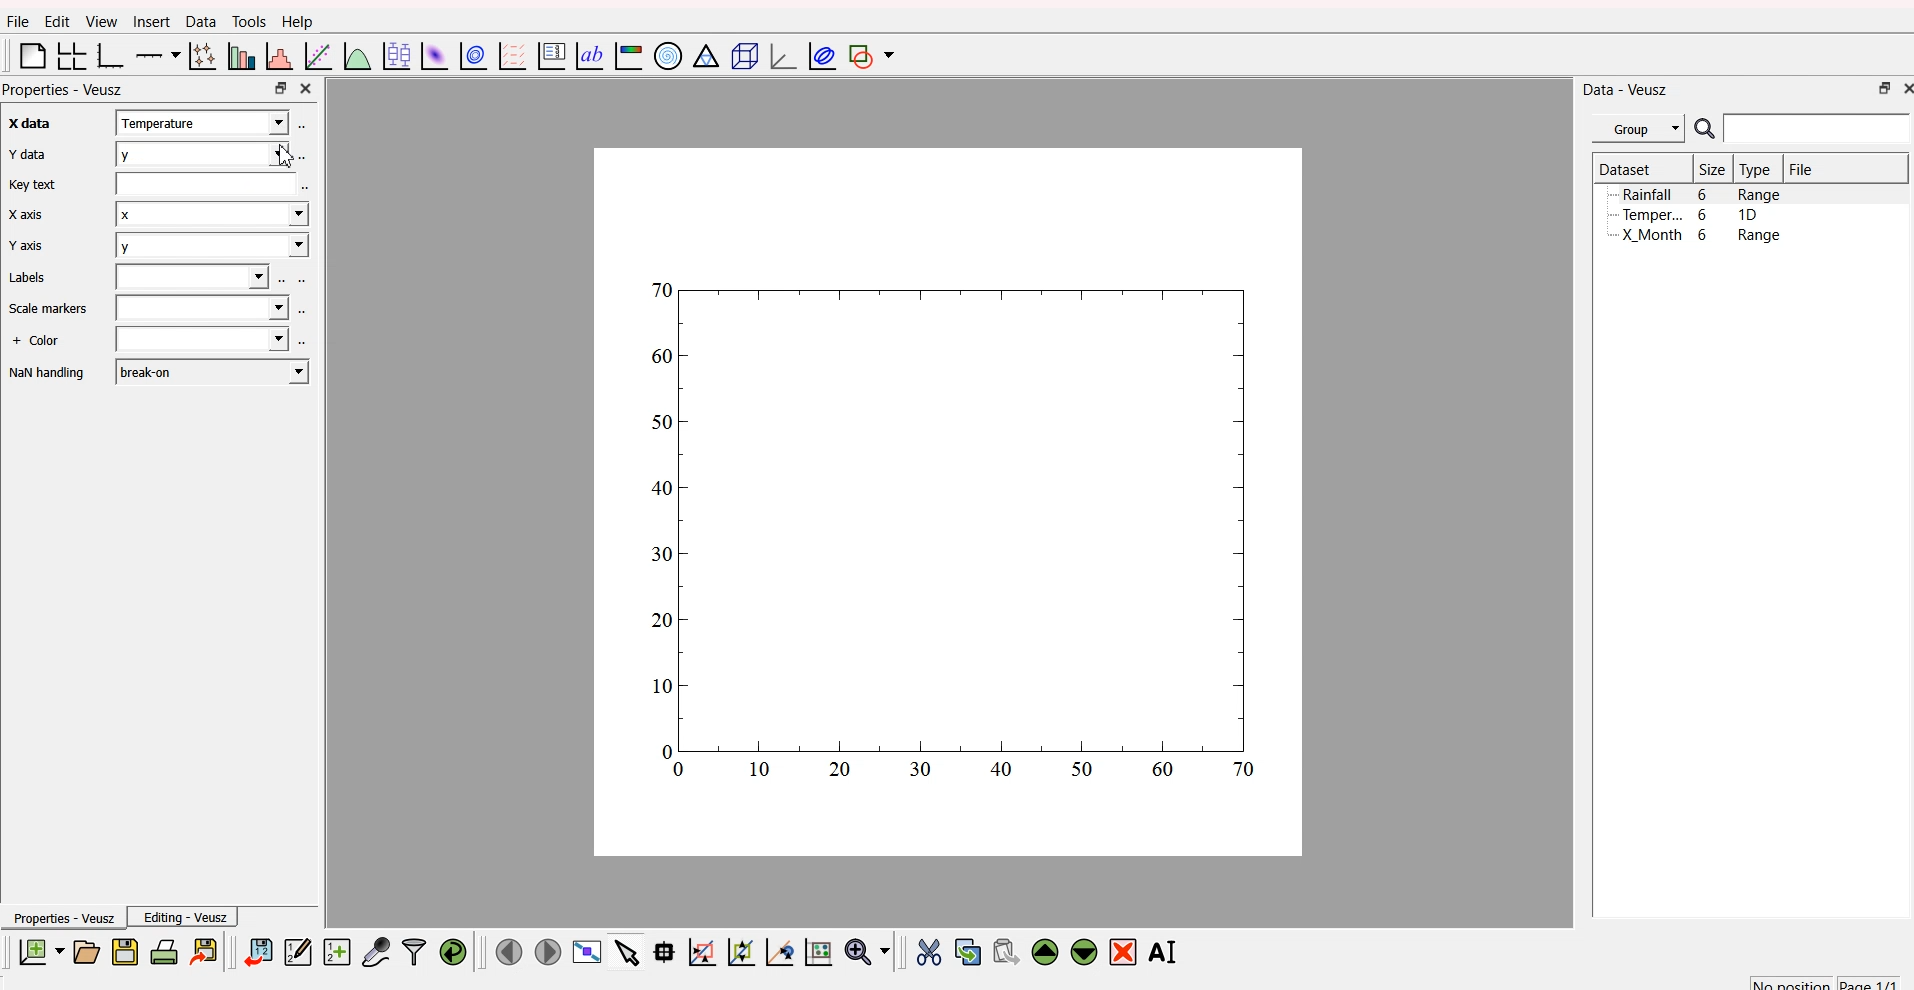 The height and width of the screenshot is (990, 1914). What do you see at coordinates (375, 948) in the screenshot?
I see `capture a dataset` at bounding box center [375, 948].